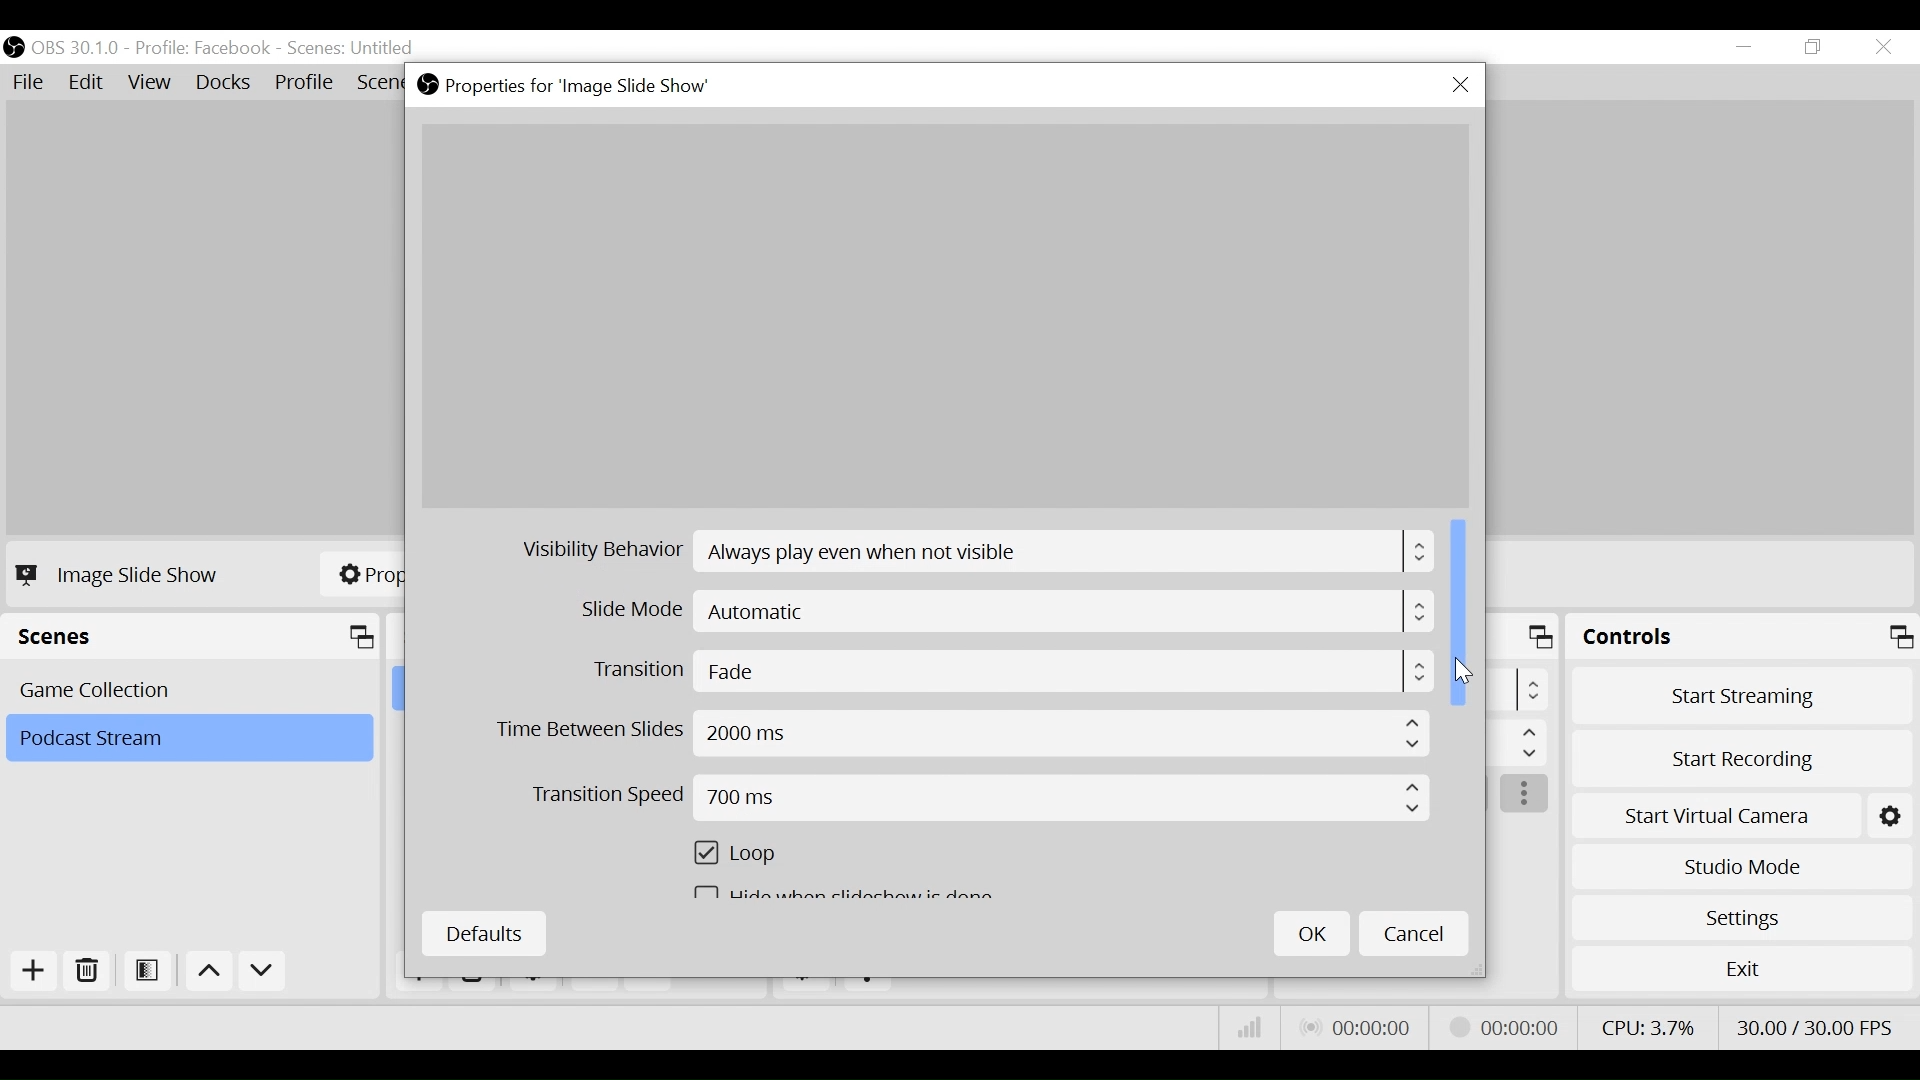 This screenshot has height=1080, width=1920. I want to click on Transition Speed, so click(981, 801).